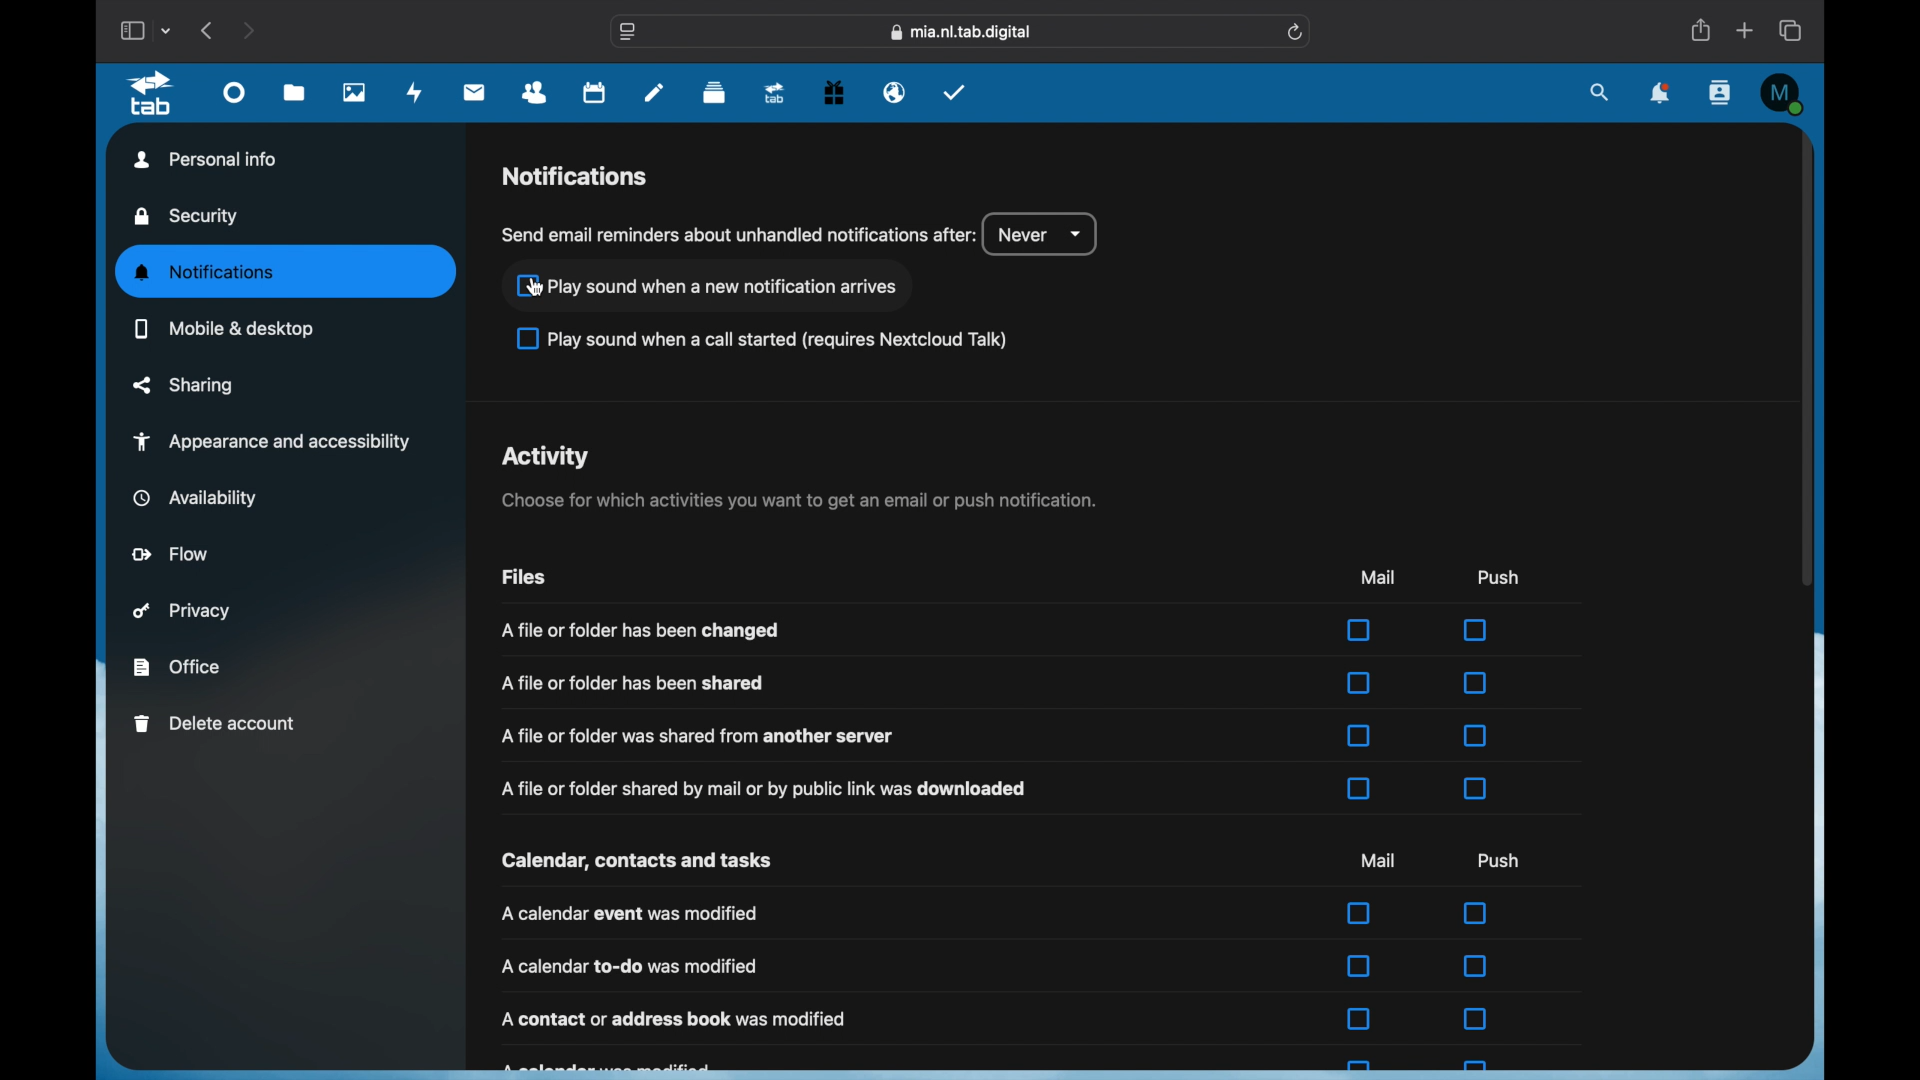  I want to click on tab, so click(152, 94).